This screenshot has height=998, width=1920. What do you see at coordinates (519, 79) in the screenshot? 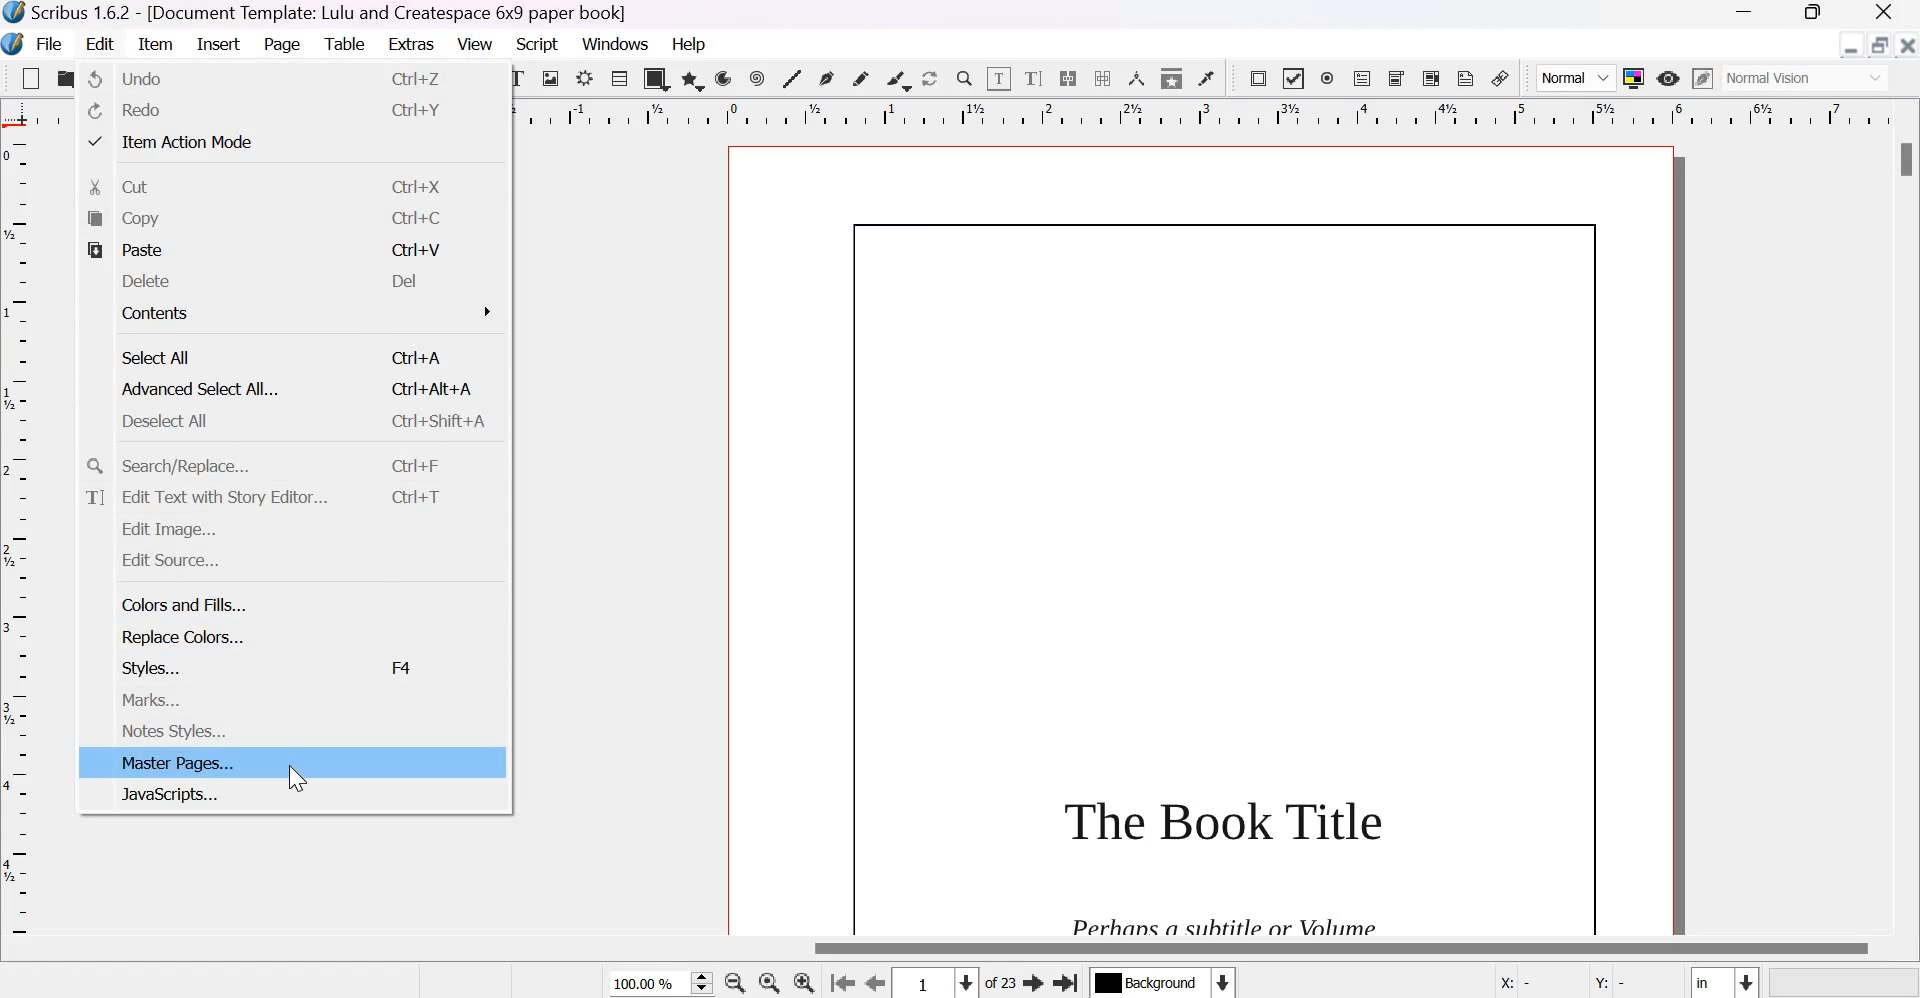
I see `text frame` at bounding box center [519, 79].